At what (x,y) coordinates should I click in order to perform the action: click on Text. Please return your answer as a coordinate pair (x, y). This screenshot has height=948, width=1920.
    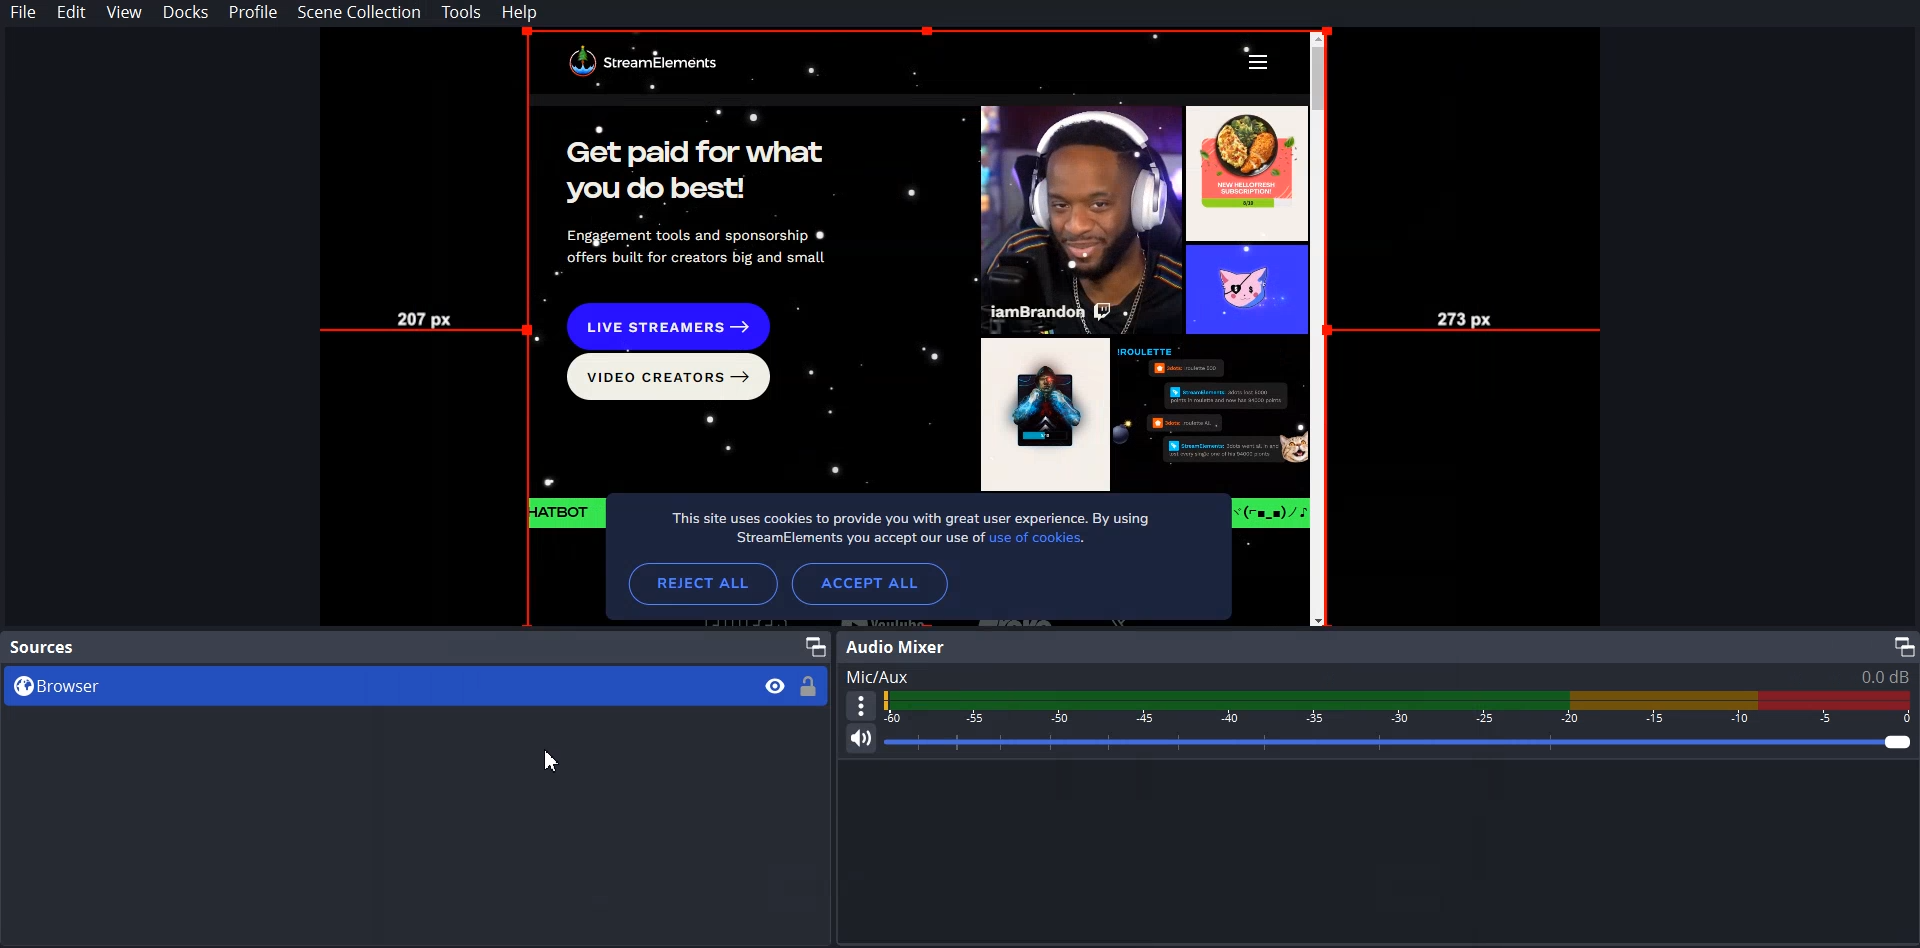
    Looking at the image, I should click on (1379, 675).